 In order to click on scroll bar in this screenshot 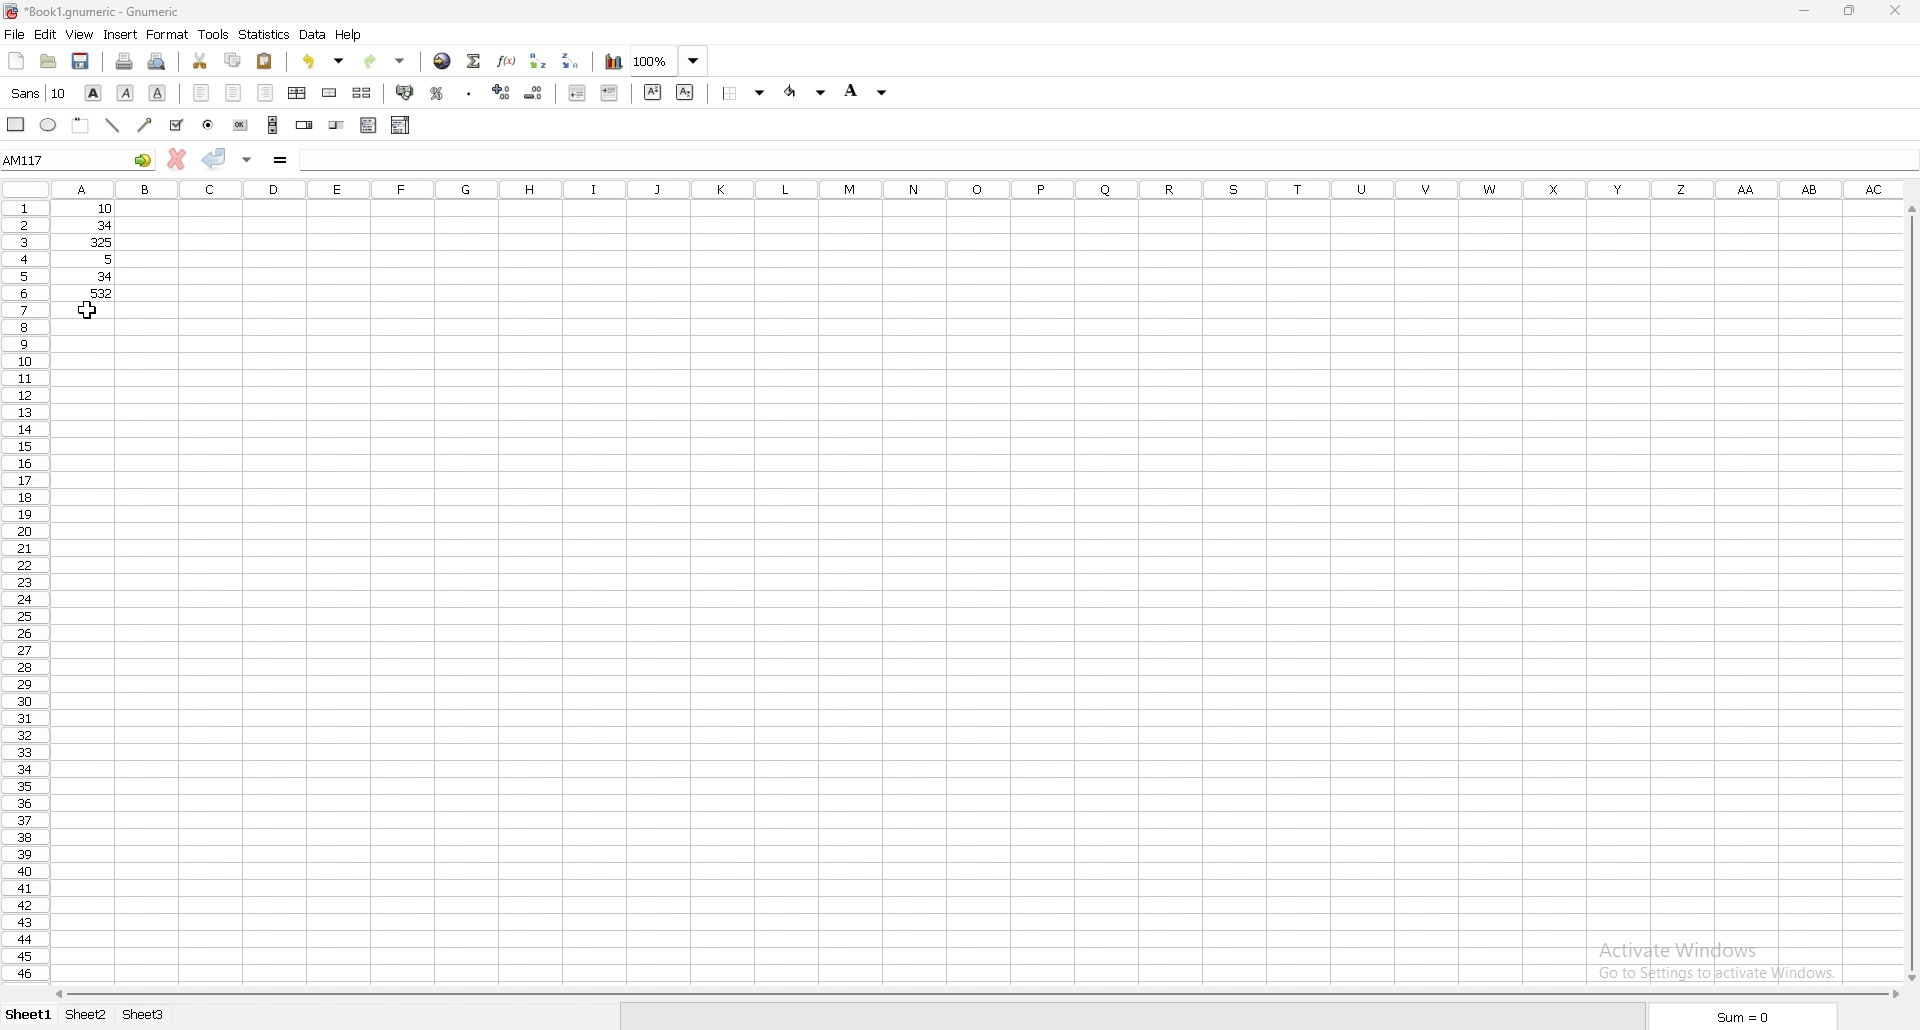, I will do `click(273, 124)`.